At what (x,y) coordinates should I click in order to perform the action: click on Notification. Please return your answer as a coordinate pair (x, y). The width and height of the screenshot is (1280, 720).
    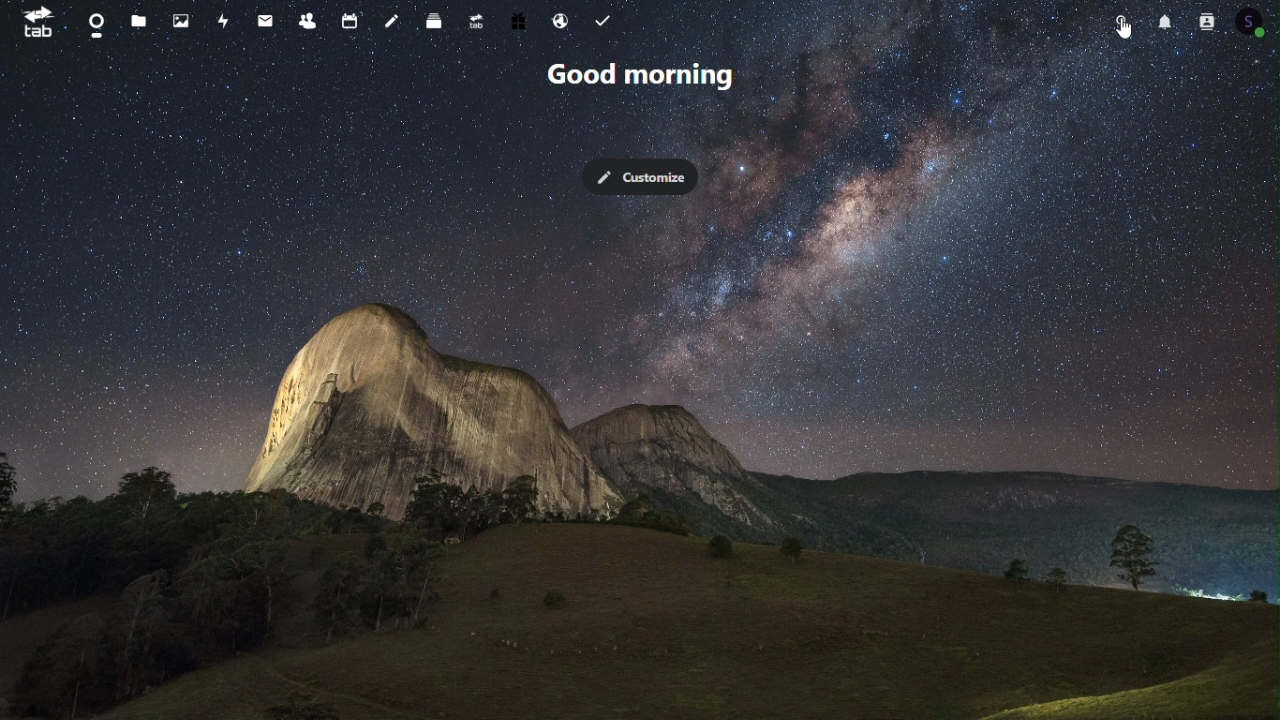
    Looking at the image, I should click on (1168, 22).